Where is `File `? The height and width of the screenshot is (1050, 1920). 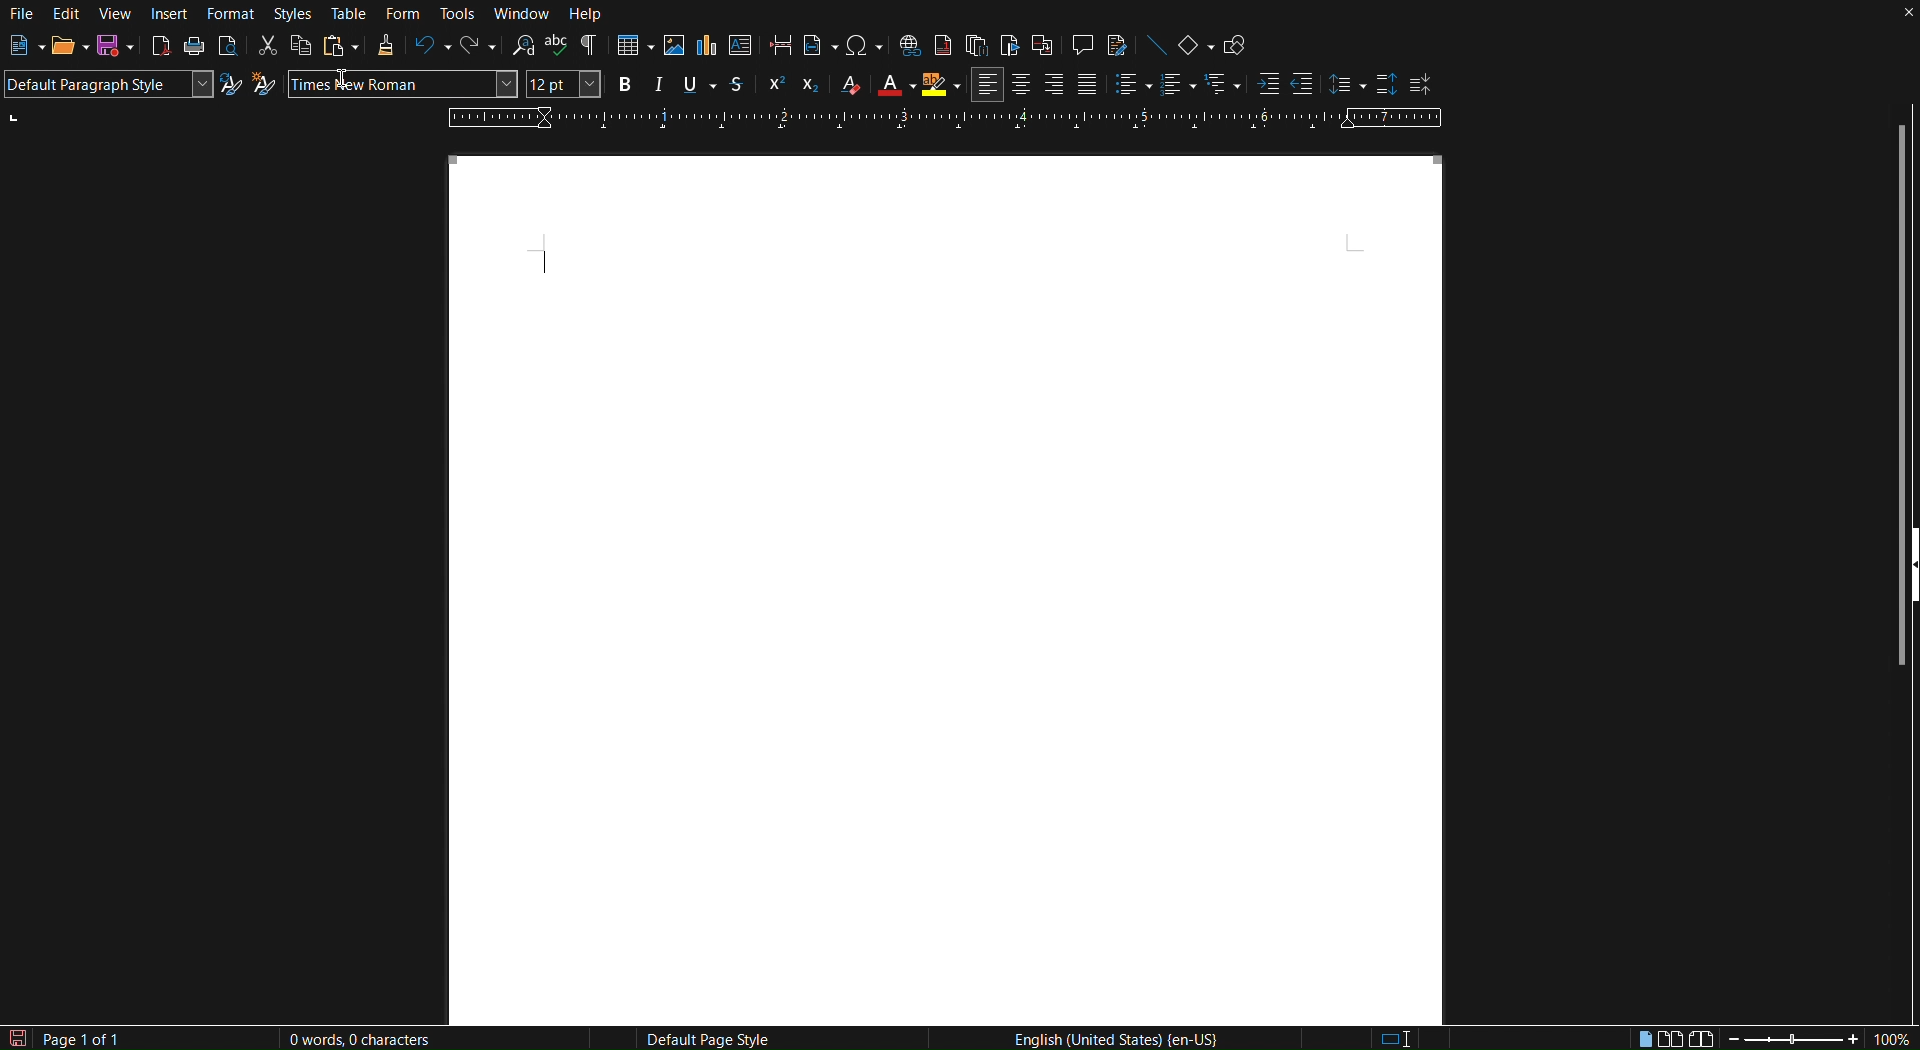
File  is located at coordinates (22, 14).